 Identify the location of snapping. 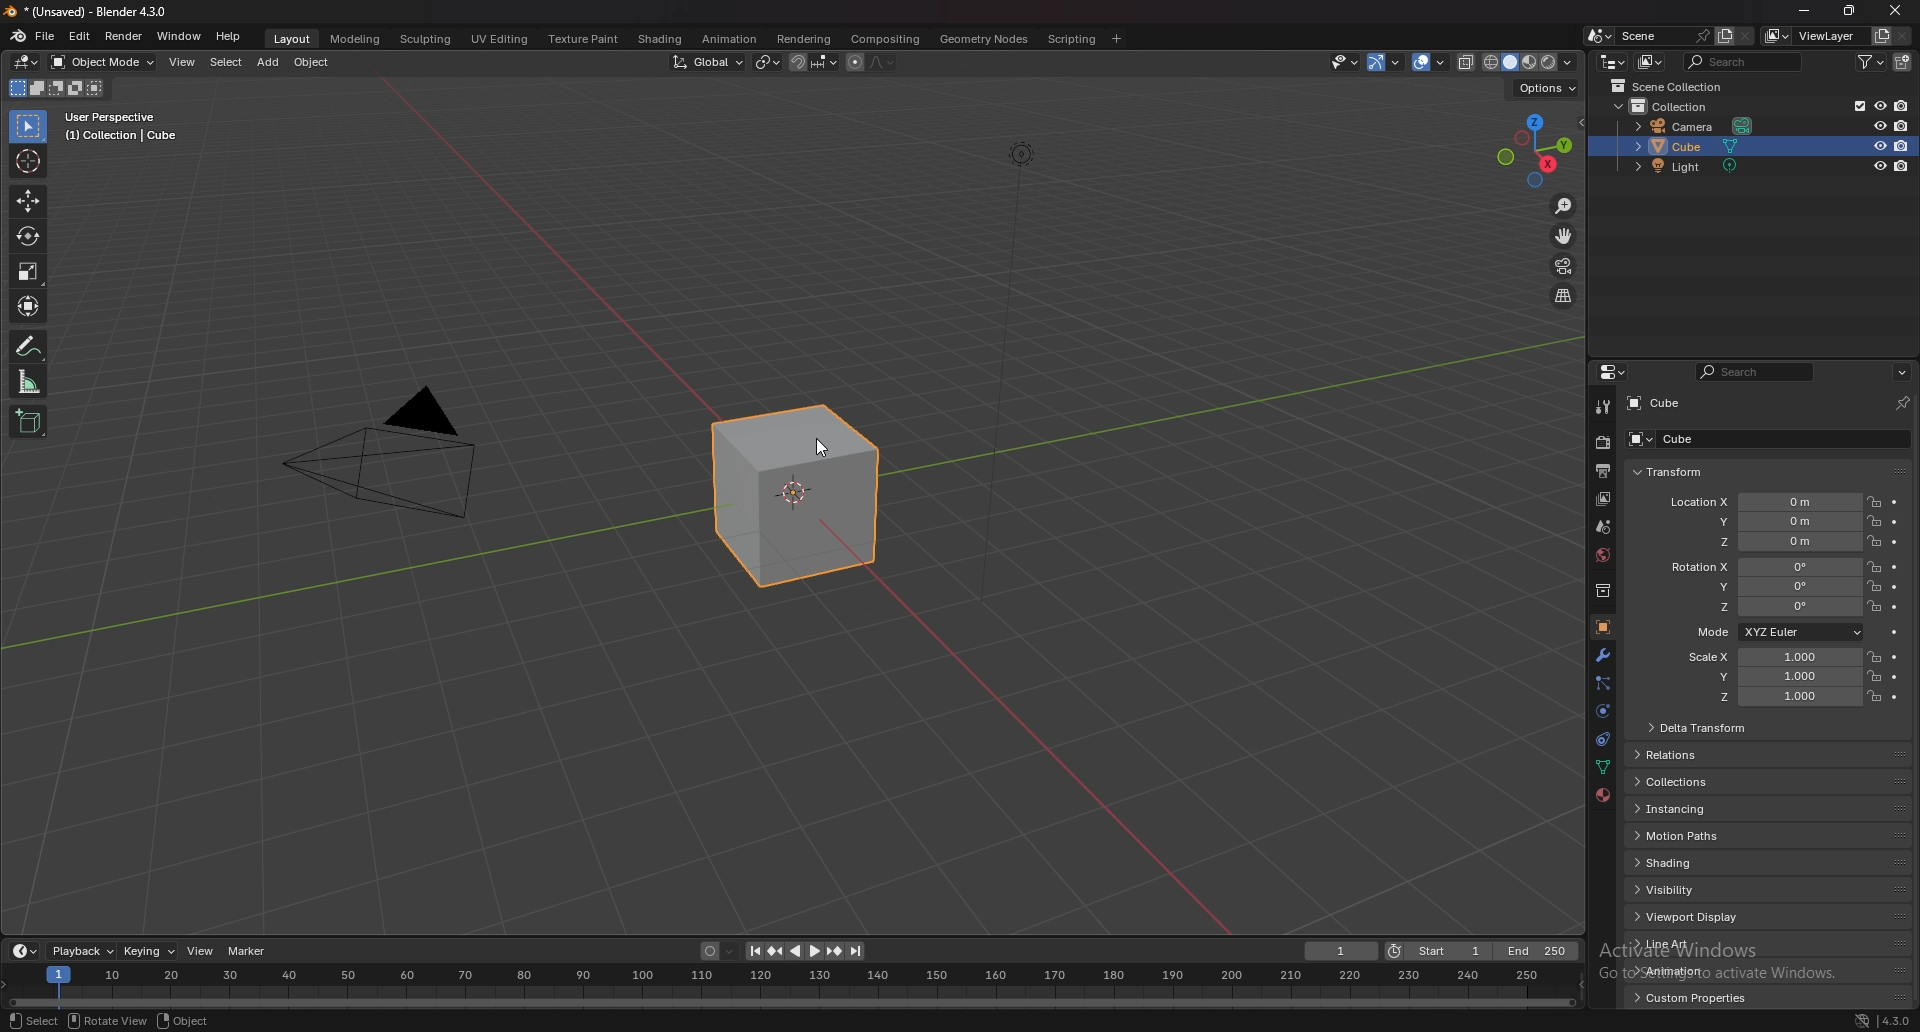
(813, 63).